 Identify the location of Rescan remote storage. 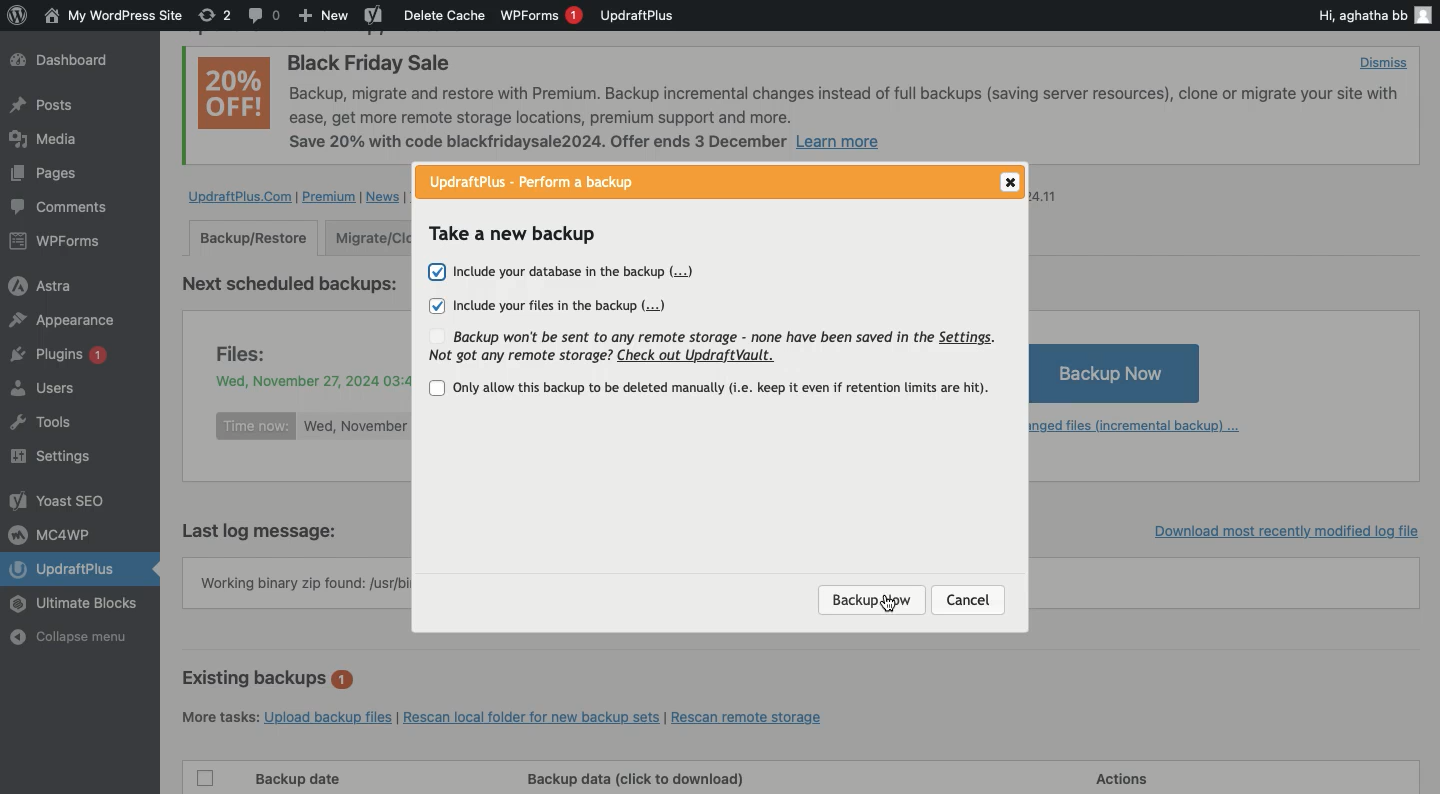
(758, 715).